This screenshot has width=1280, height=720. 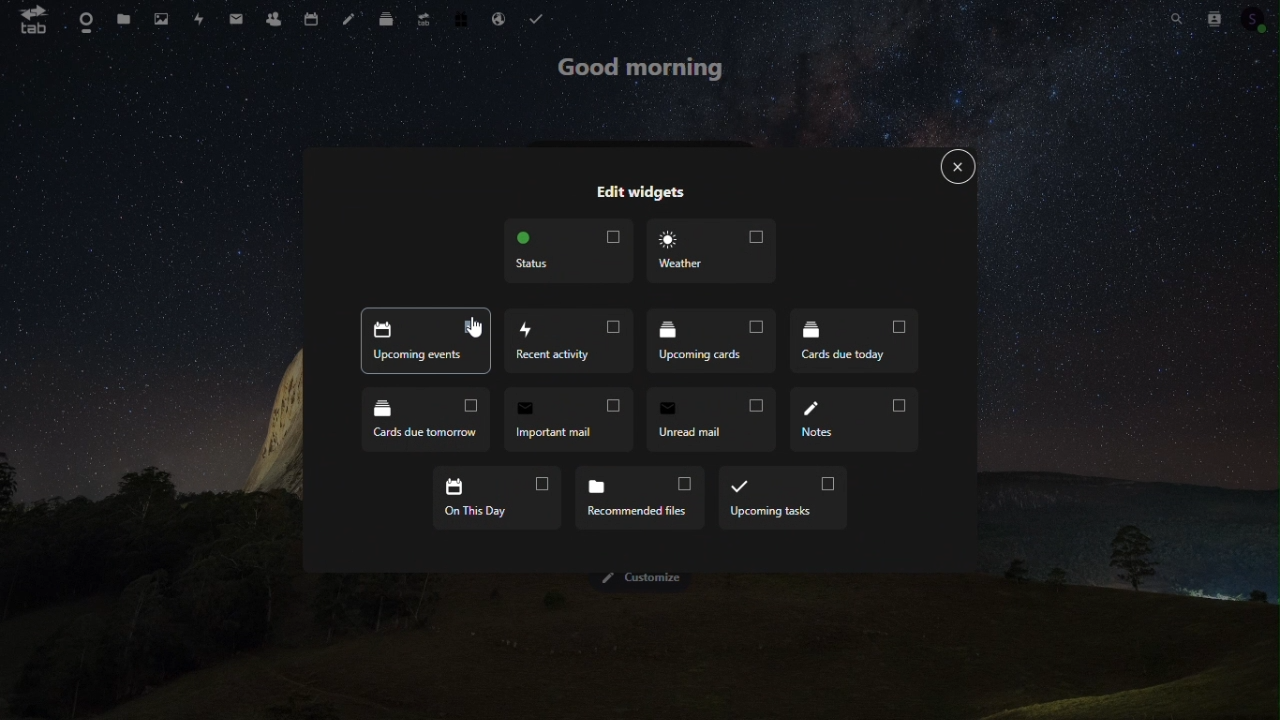 What do you see at coordinates (854, 339) in the screenshot?
I see `Cards due today` at bounding box center [854, 339].